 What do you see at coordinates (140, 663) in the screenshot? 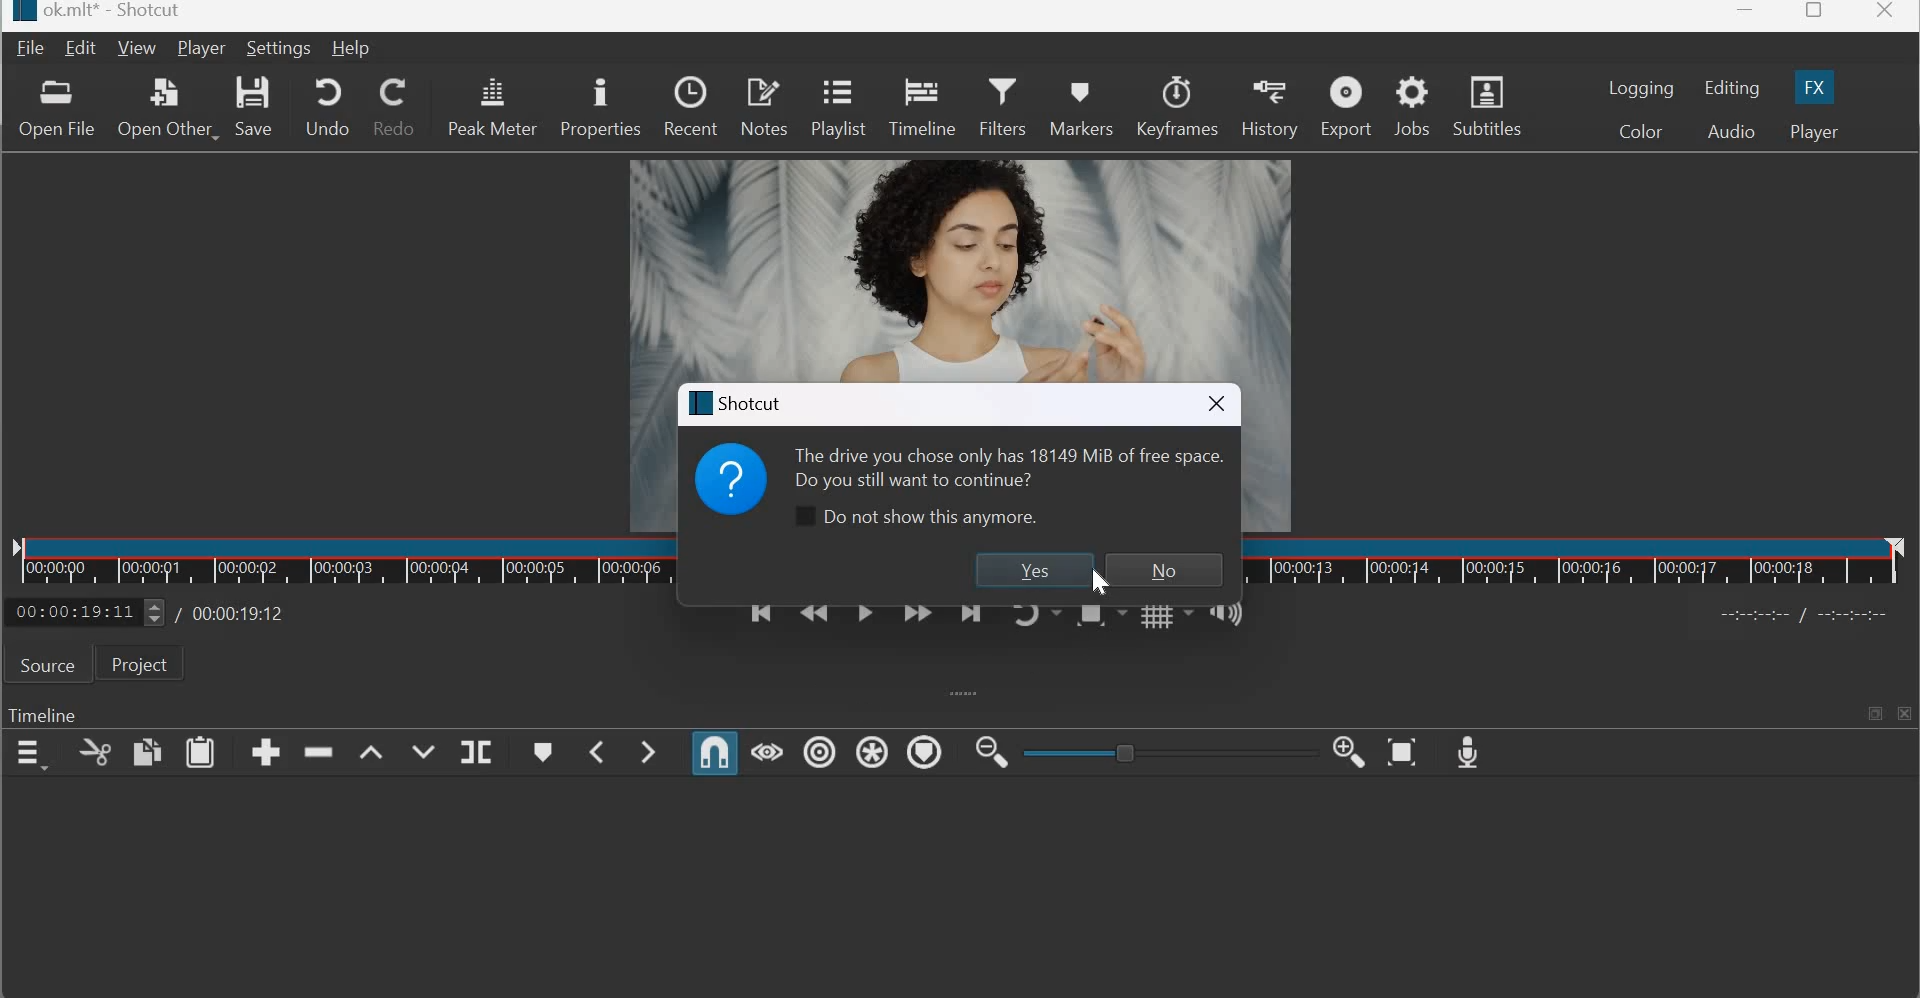
I see `Project` at bounding box center [140, 663].